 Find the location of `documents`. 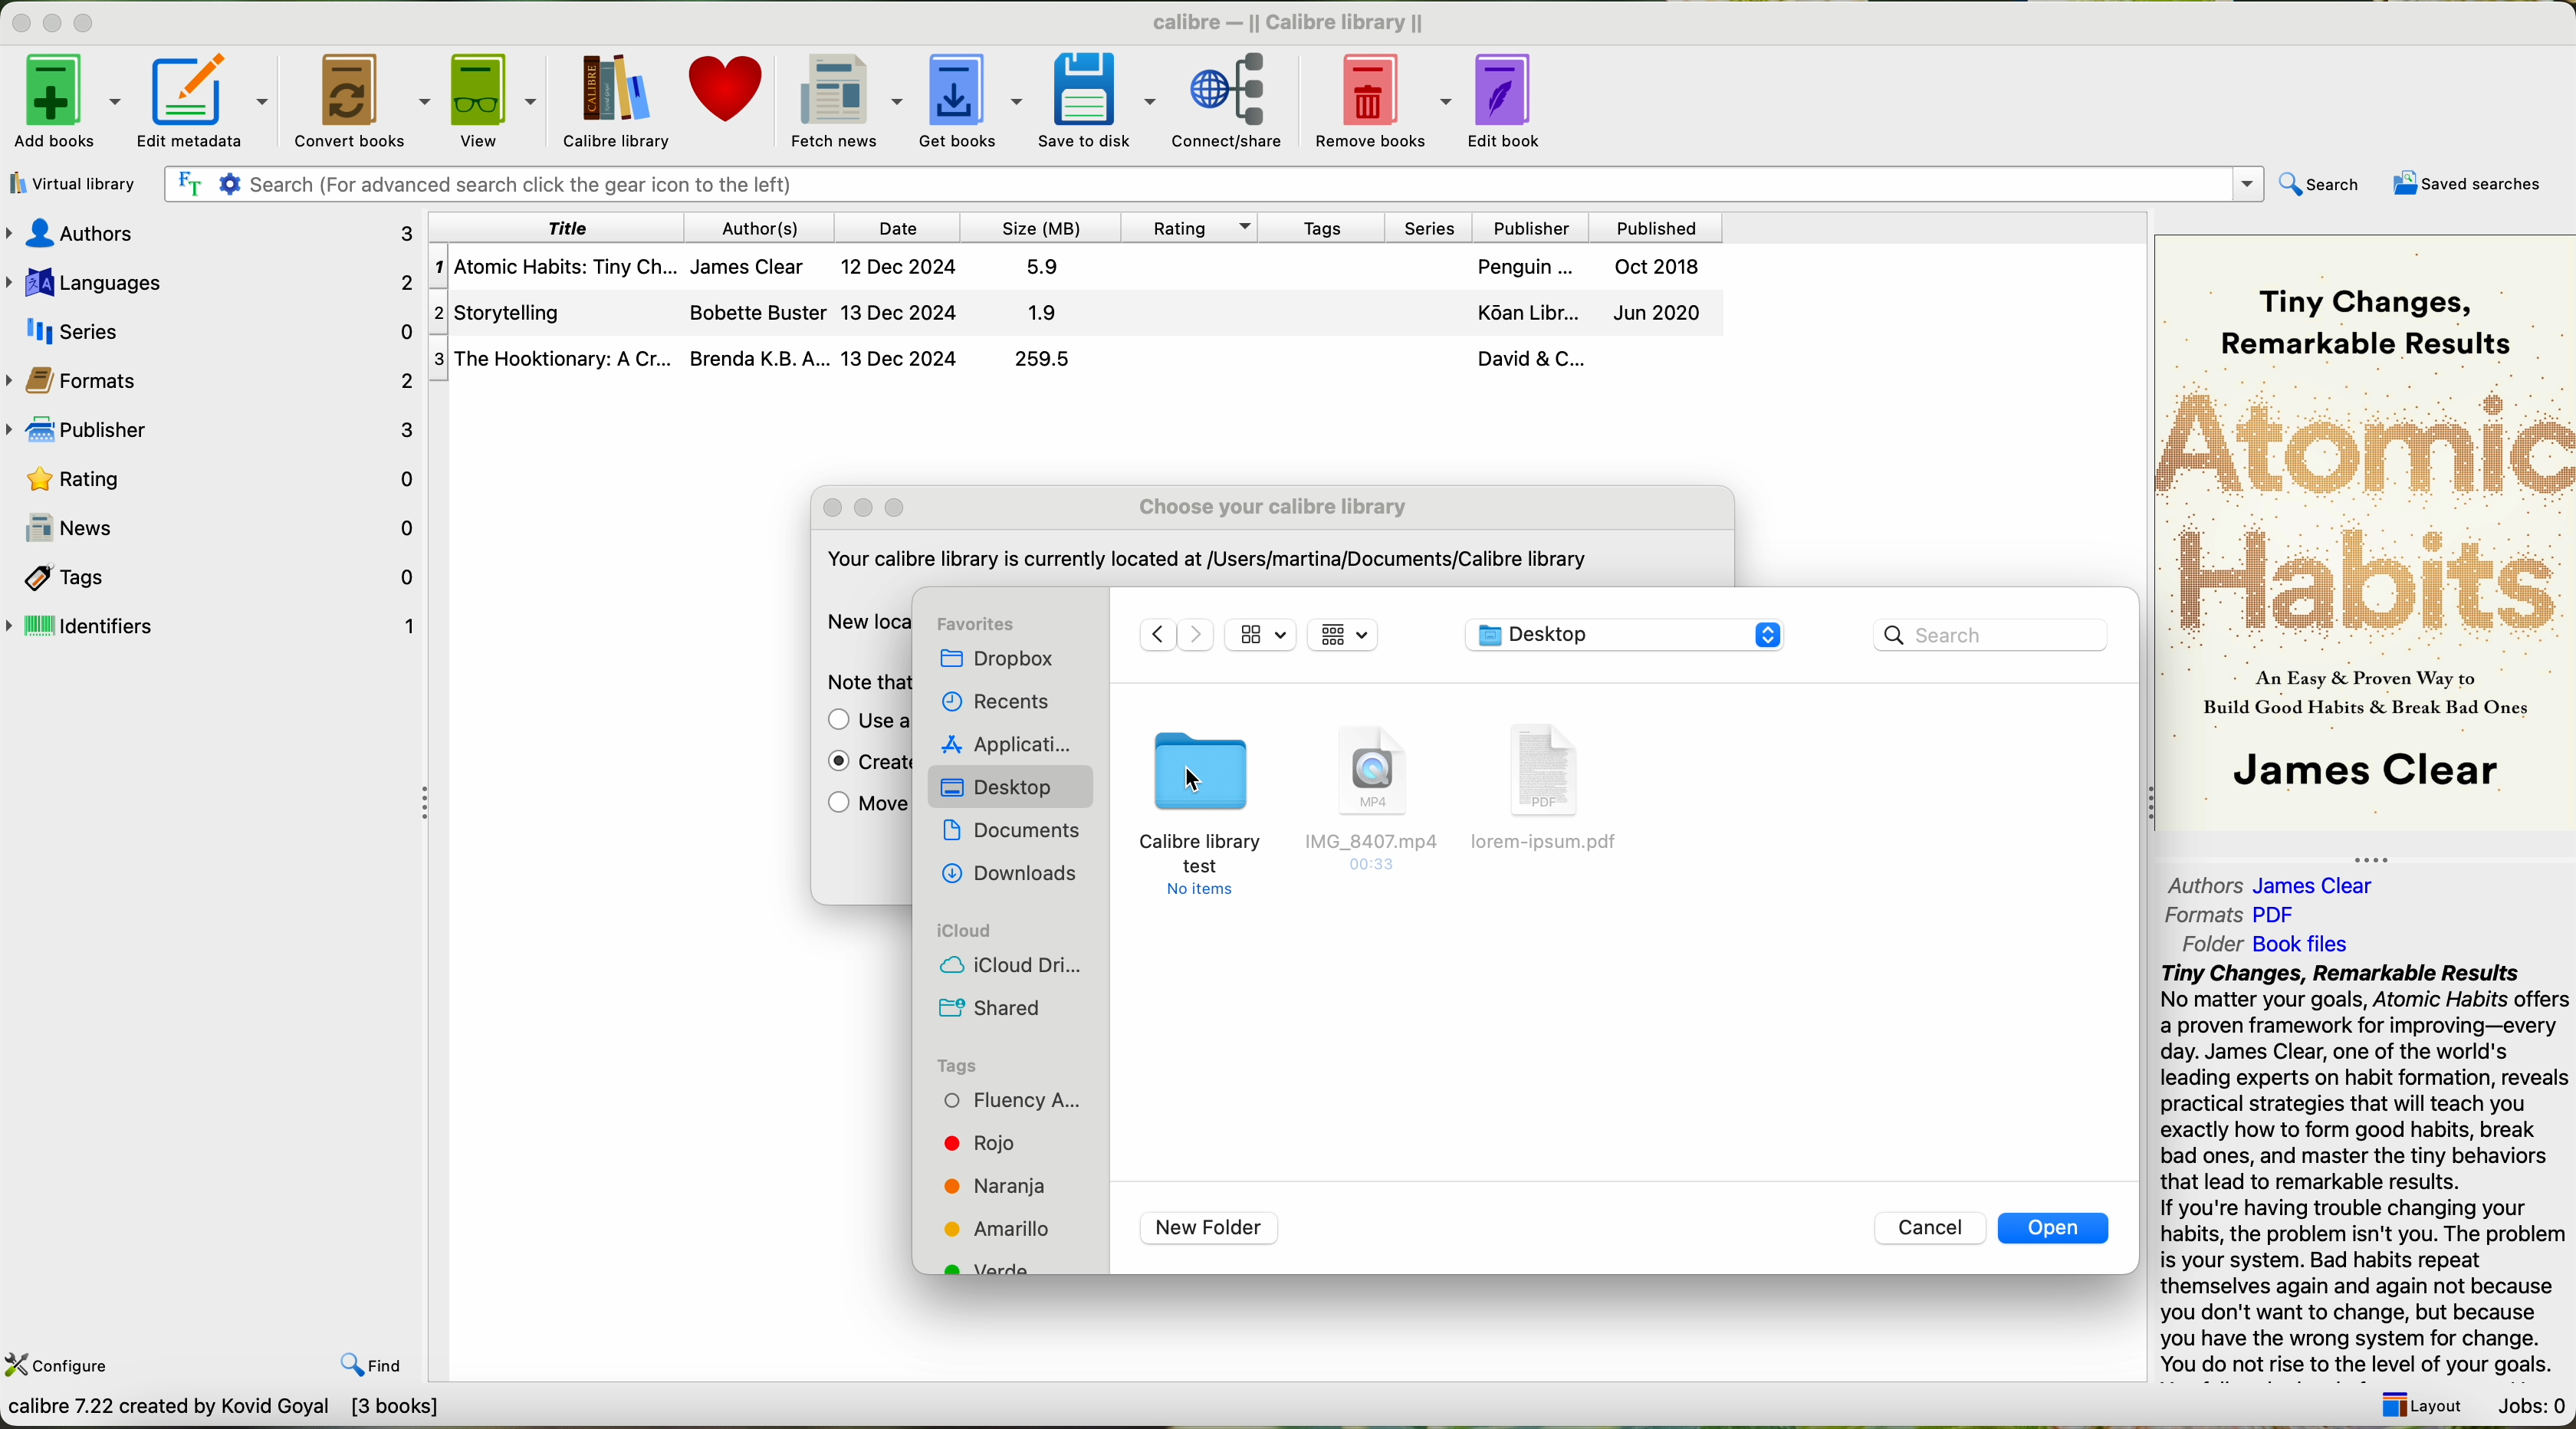

documents is located at coordinates (1017, 833).